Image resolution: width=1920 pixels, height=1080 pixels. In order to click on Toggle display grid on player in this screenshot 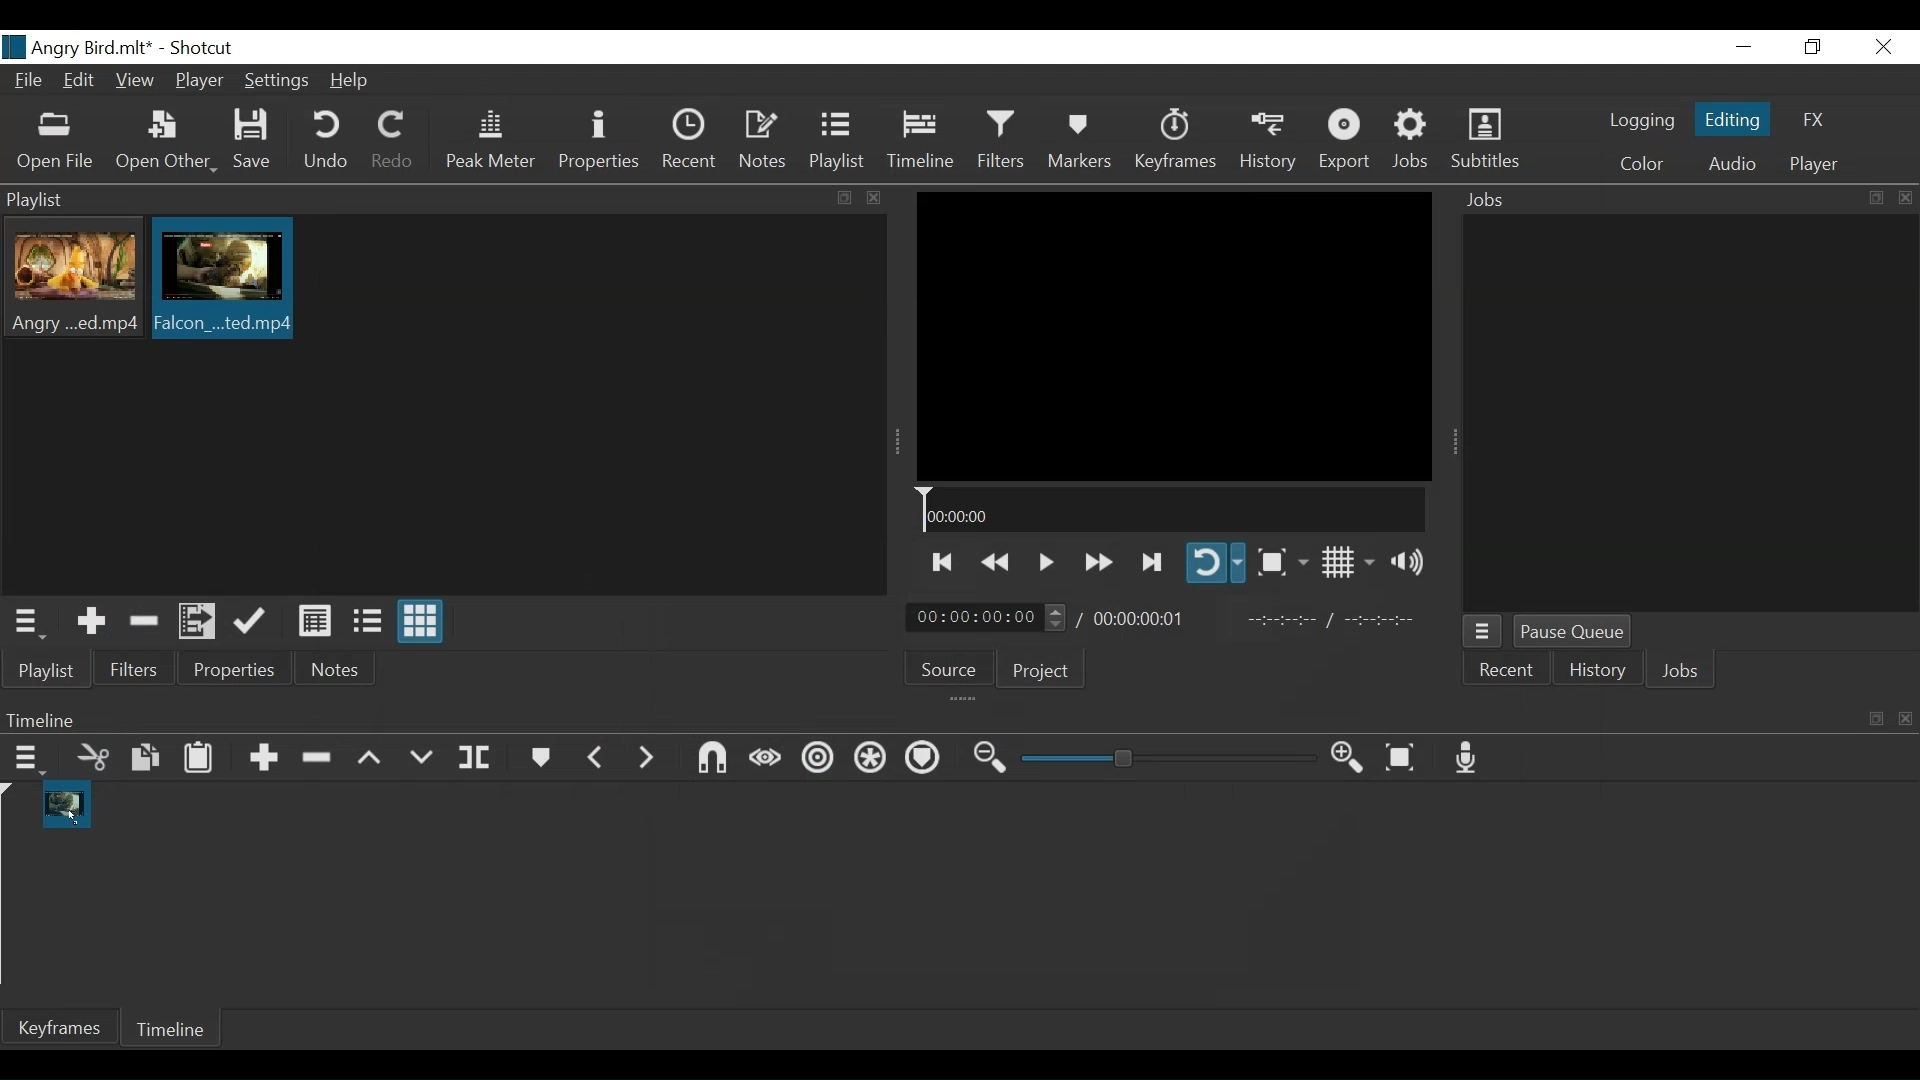, I will do `click(1351, 562)`.